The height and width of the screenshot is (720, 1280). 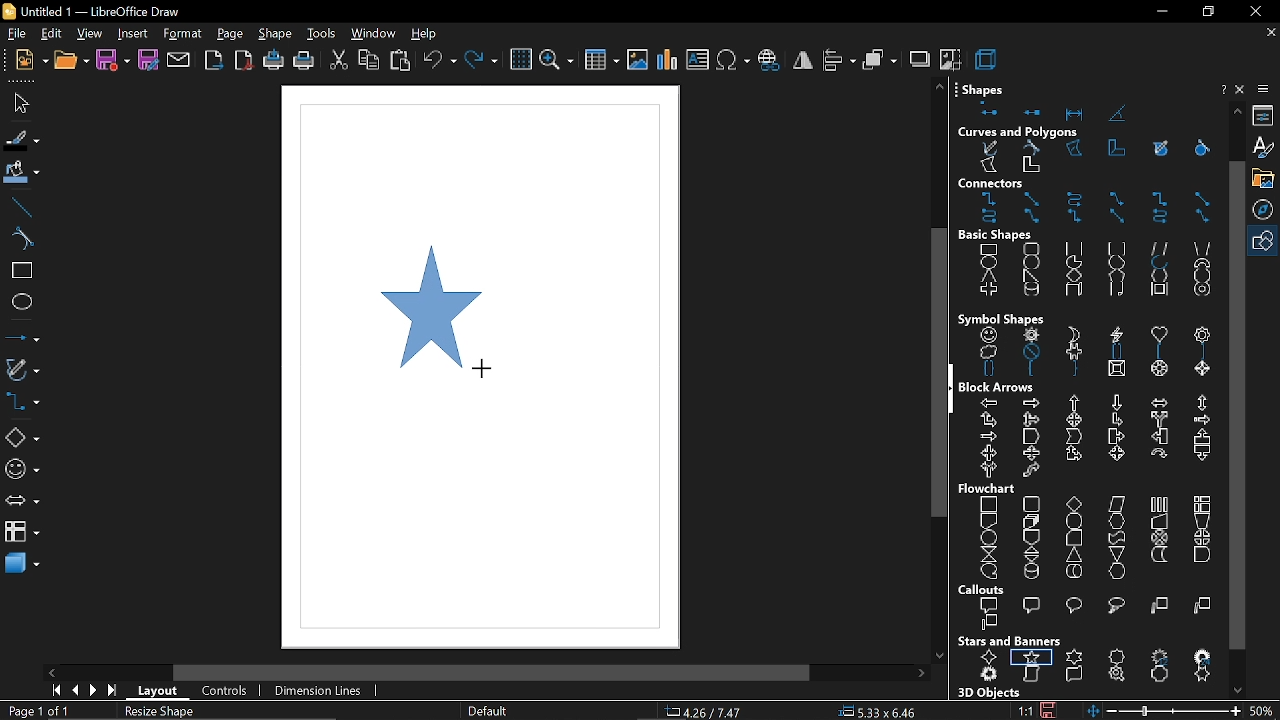 What do you see at coordinates (992, 184) in the screenshot?
I see `connectors` at bounding box center [992, 184].